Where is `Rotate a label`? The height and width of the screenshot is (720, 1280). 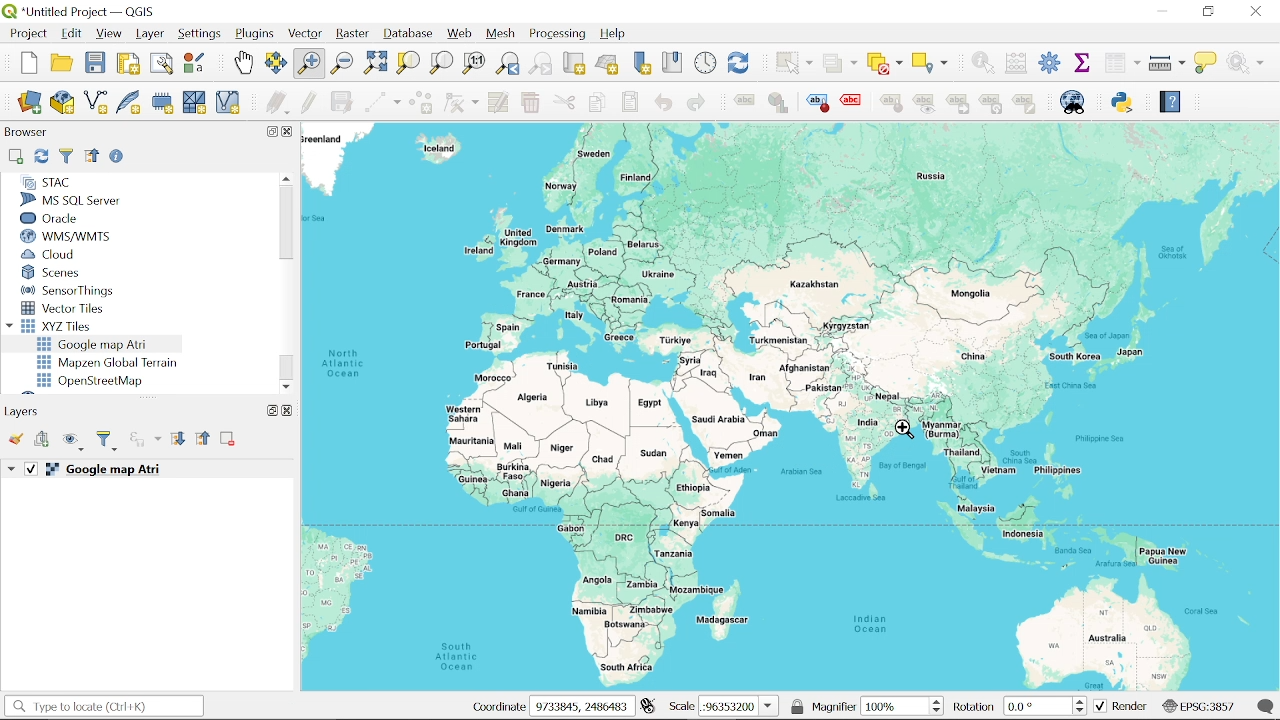 Rotate a label is located at coordinates (991, 105).